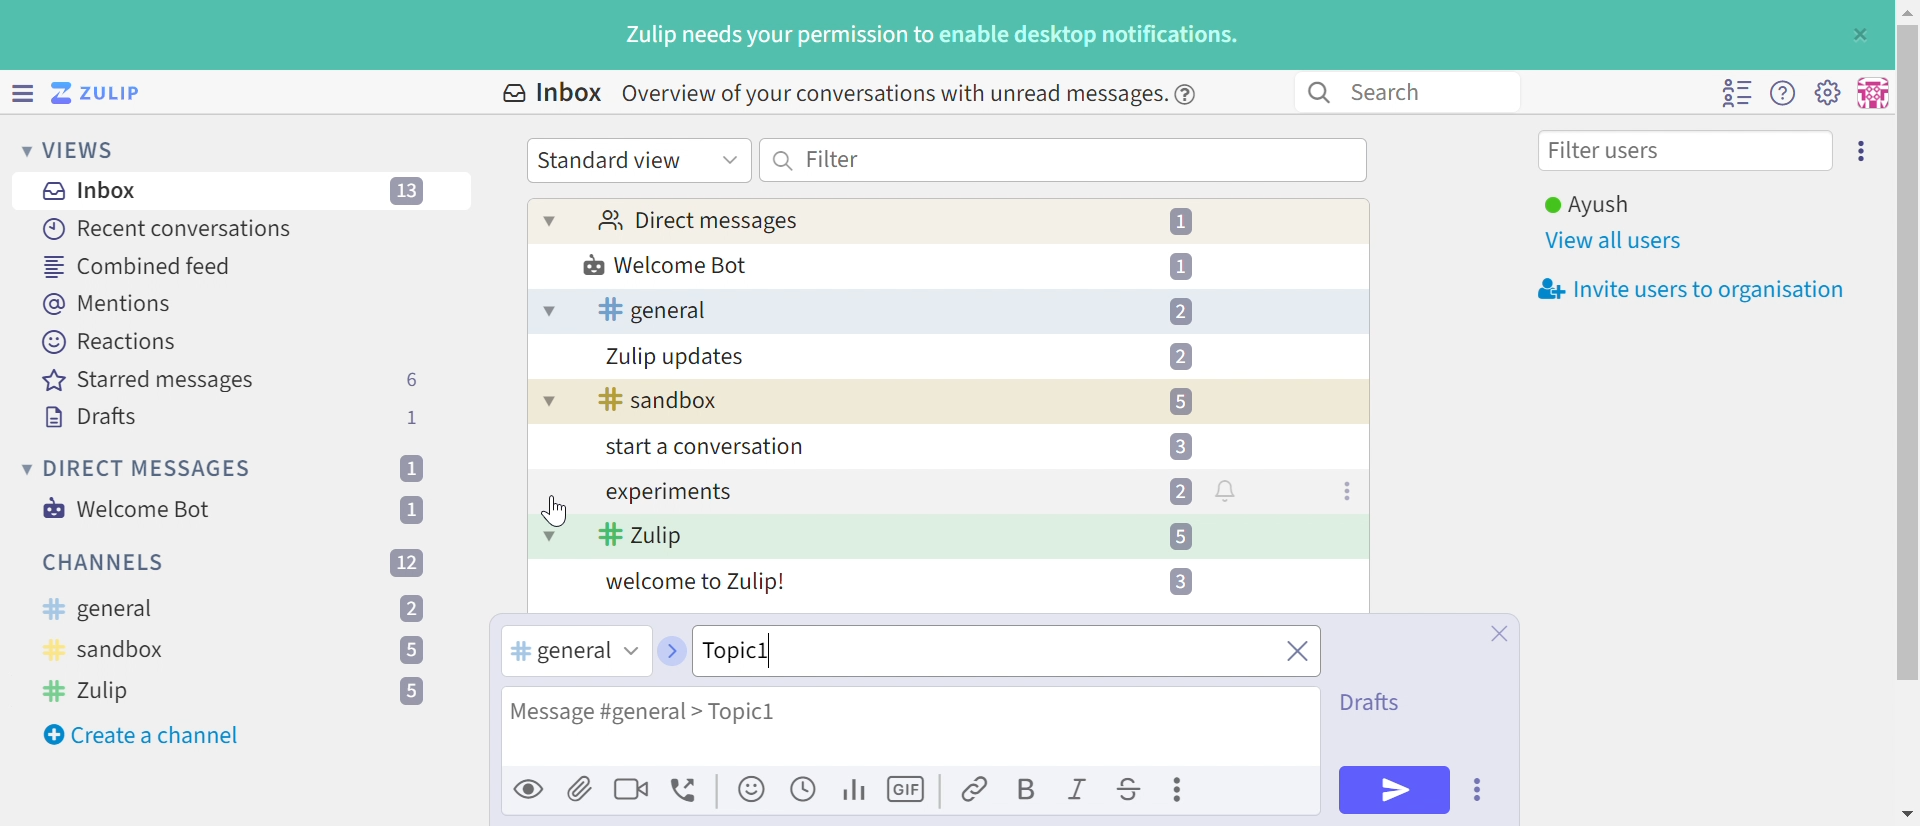 The height and width of the screenshot is (826, 1920). I want to click on Search, so click(1396, 91).